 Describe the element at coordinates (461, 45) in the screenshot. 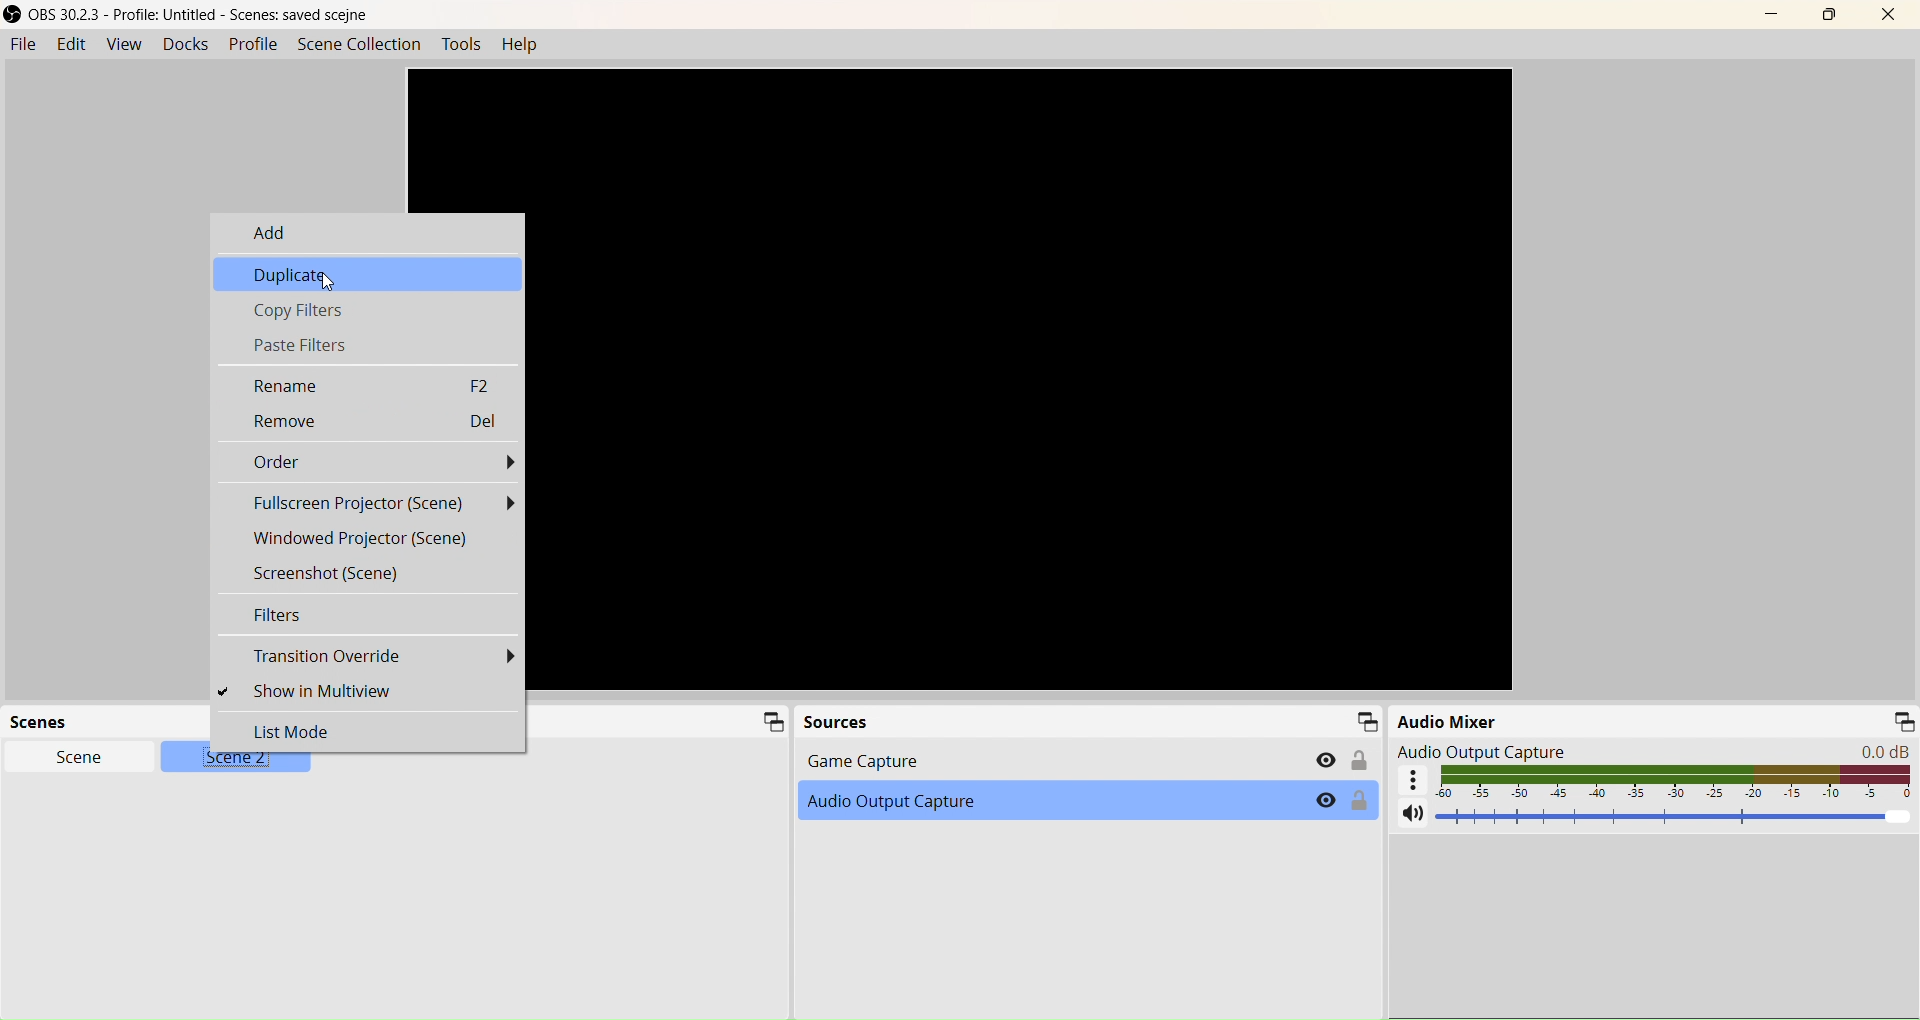

I see `Tools` at that location.